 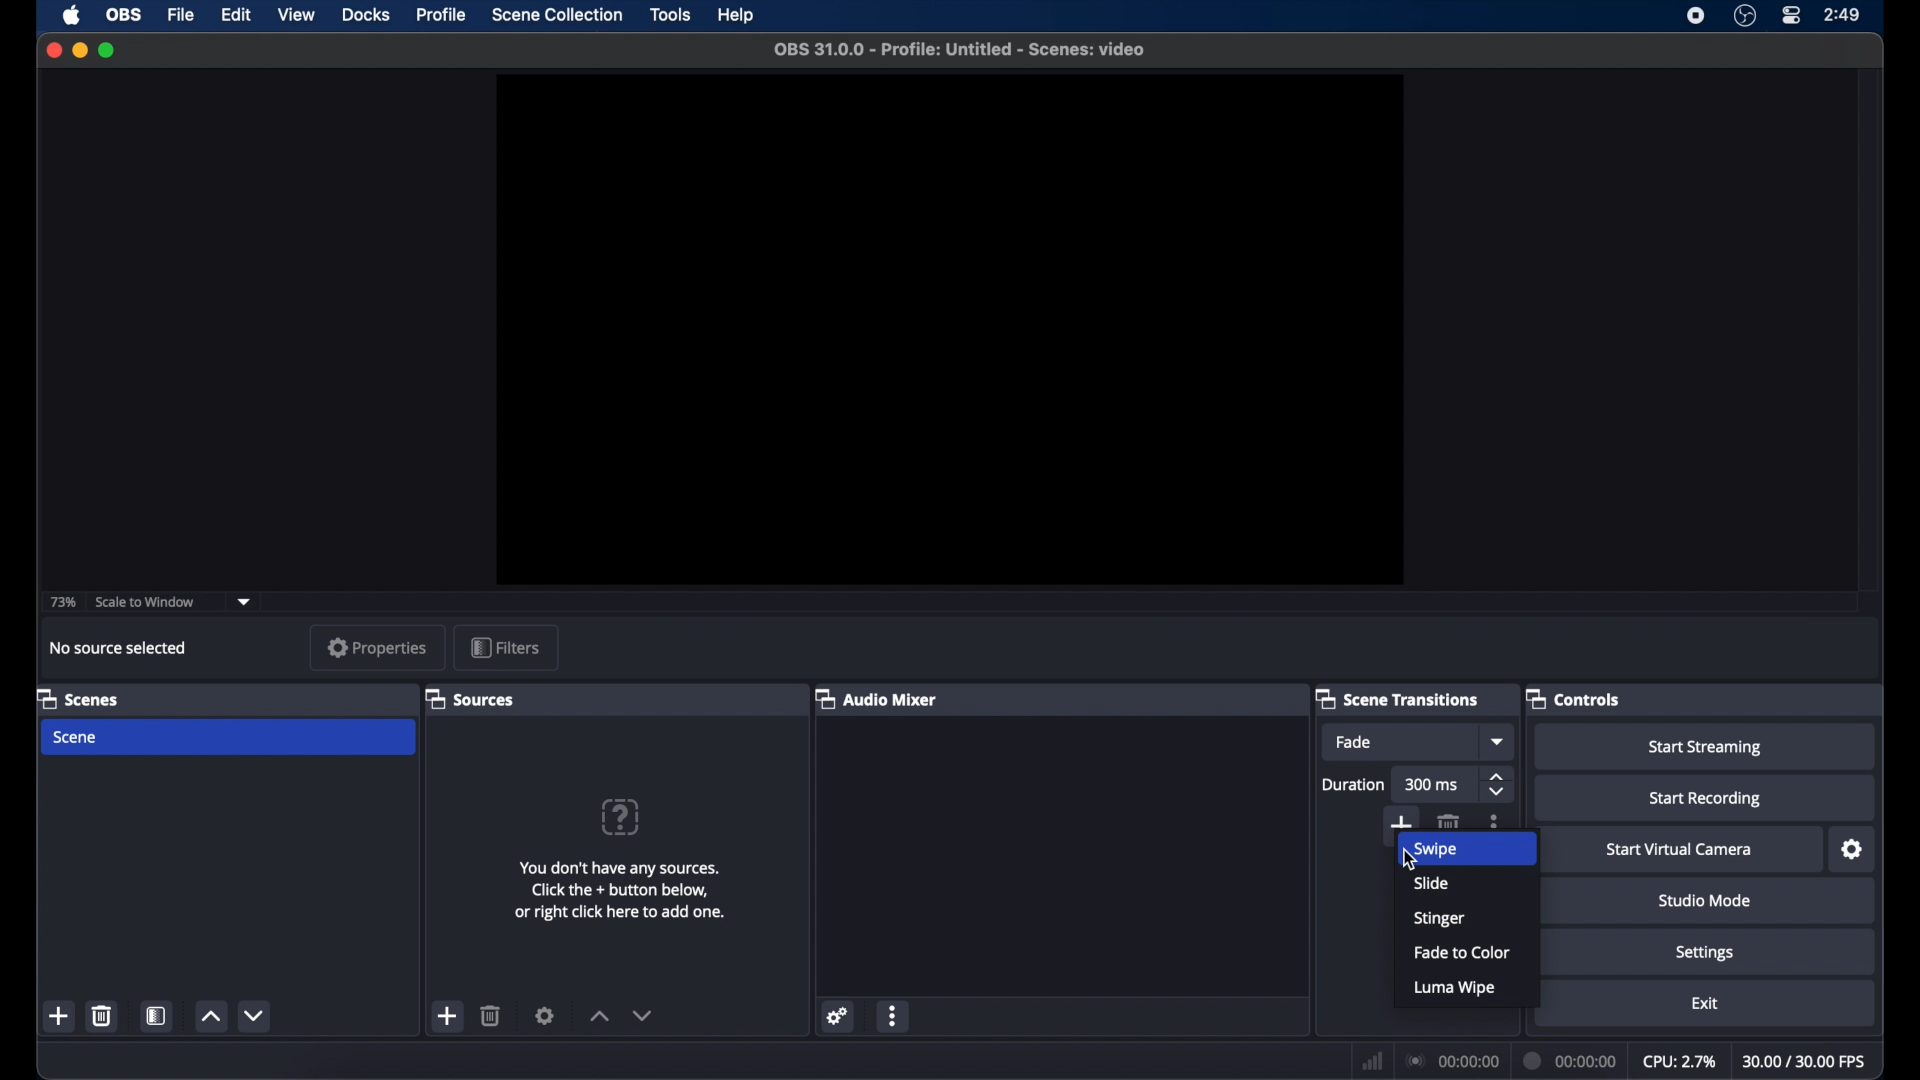 I want to click on maximize, so click(x=108, y=51).